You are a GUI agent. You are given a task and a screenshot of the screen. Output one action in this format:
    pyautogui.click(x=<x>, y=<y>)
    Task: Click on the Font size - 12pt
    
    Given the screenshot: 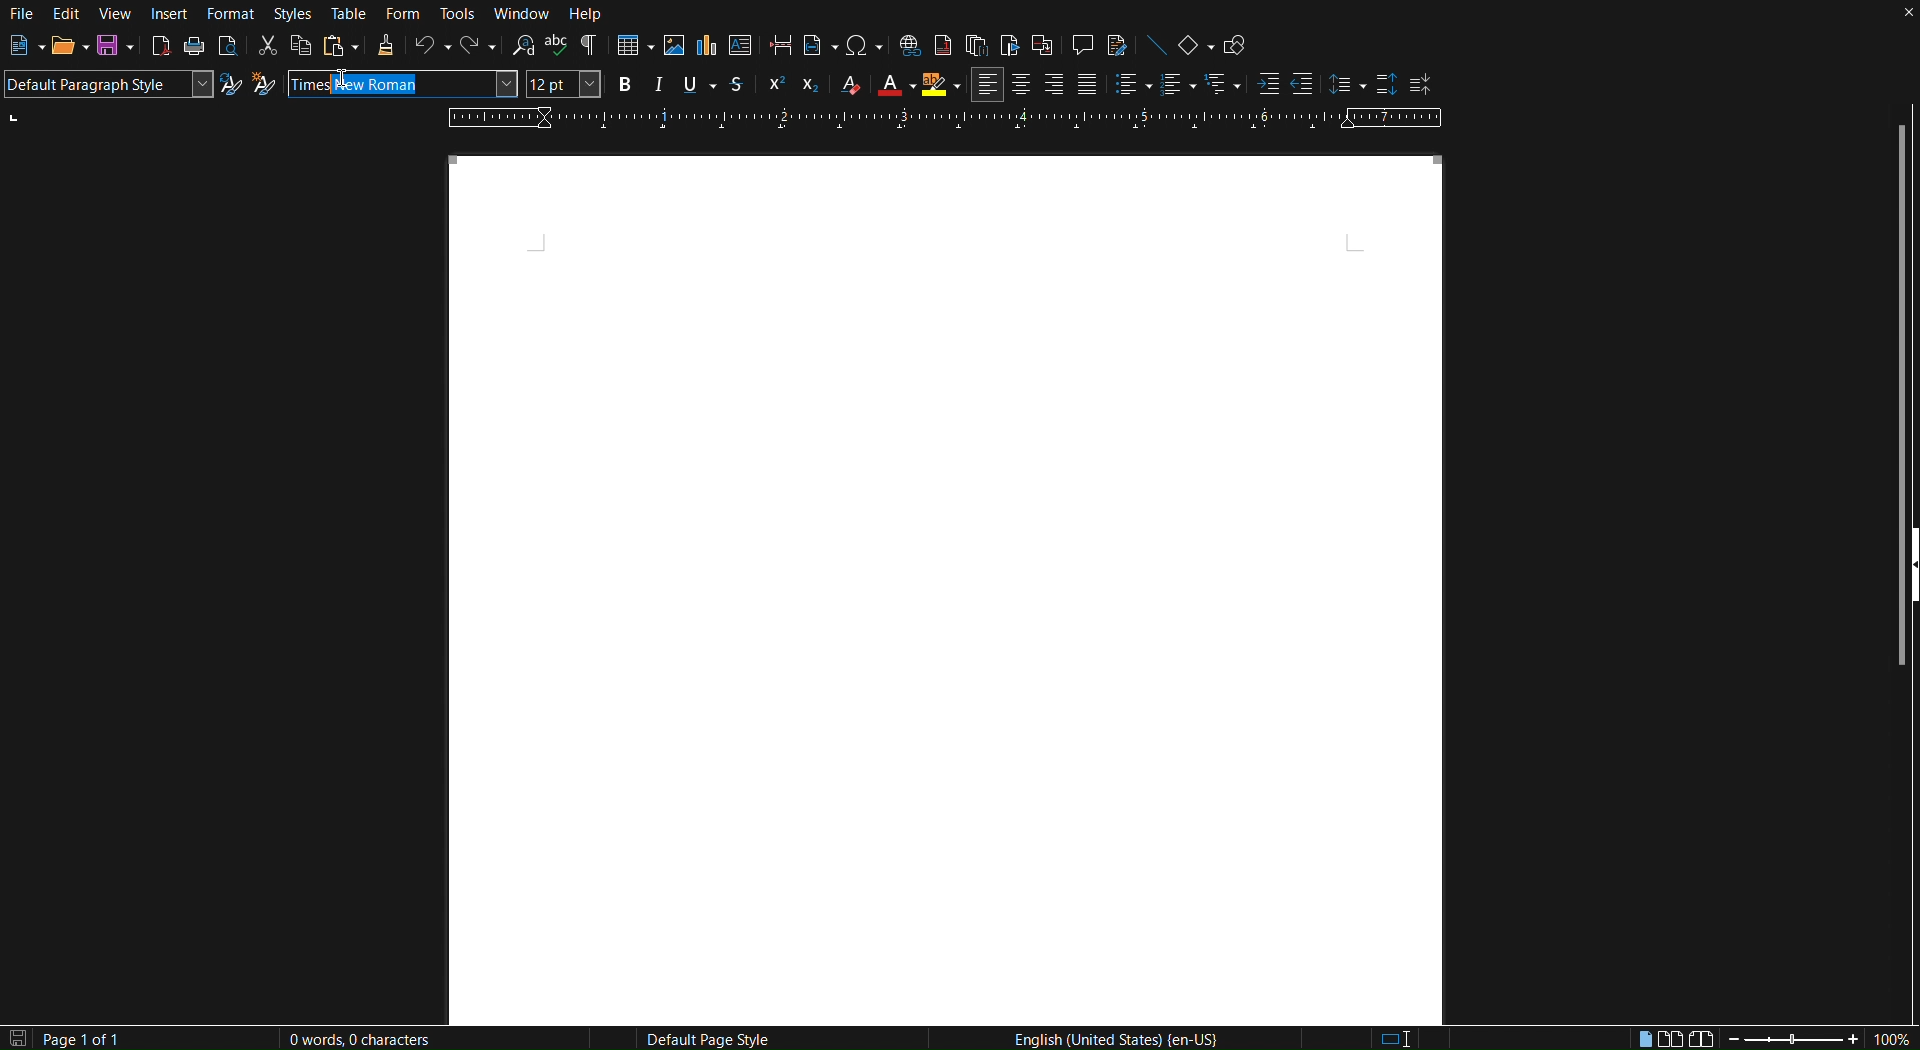 What is the action you would take?
    pyautogui.click(x=562, y=84)
    